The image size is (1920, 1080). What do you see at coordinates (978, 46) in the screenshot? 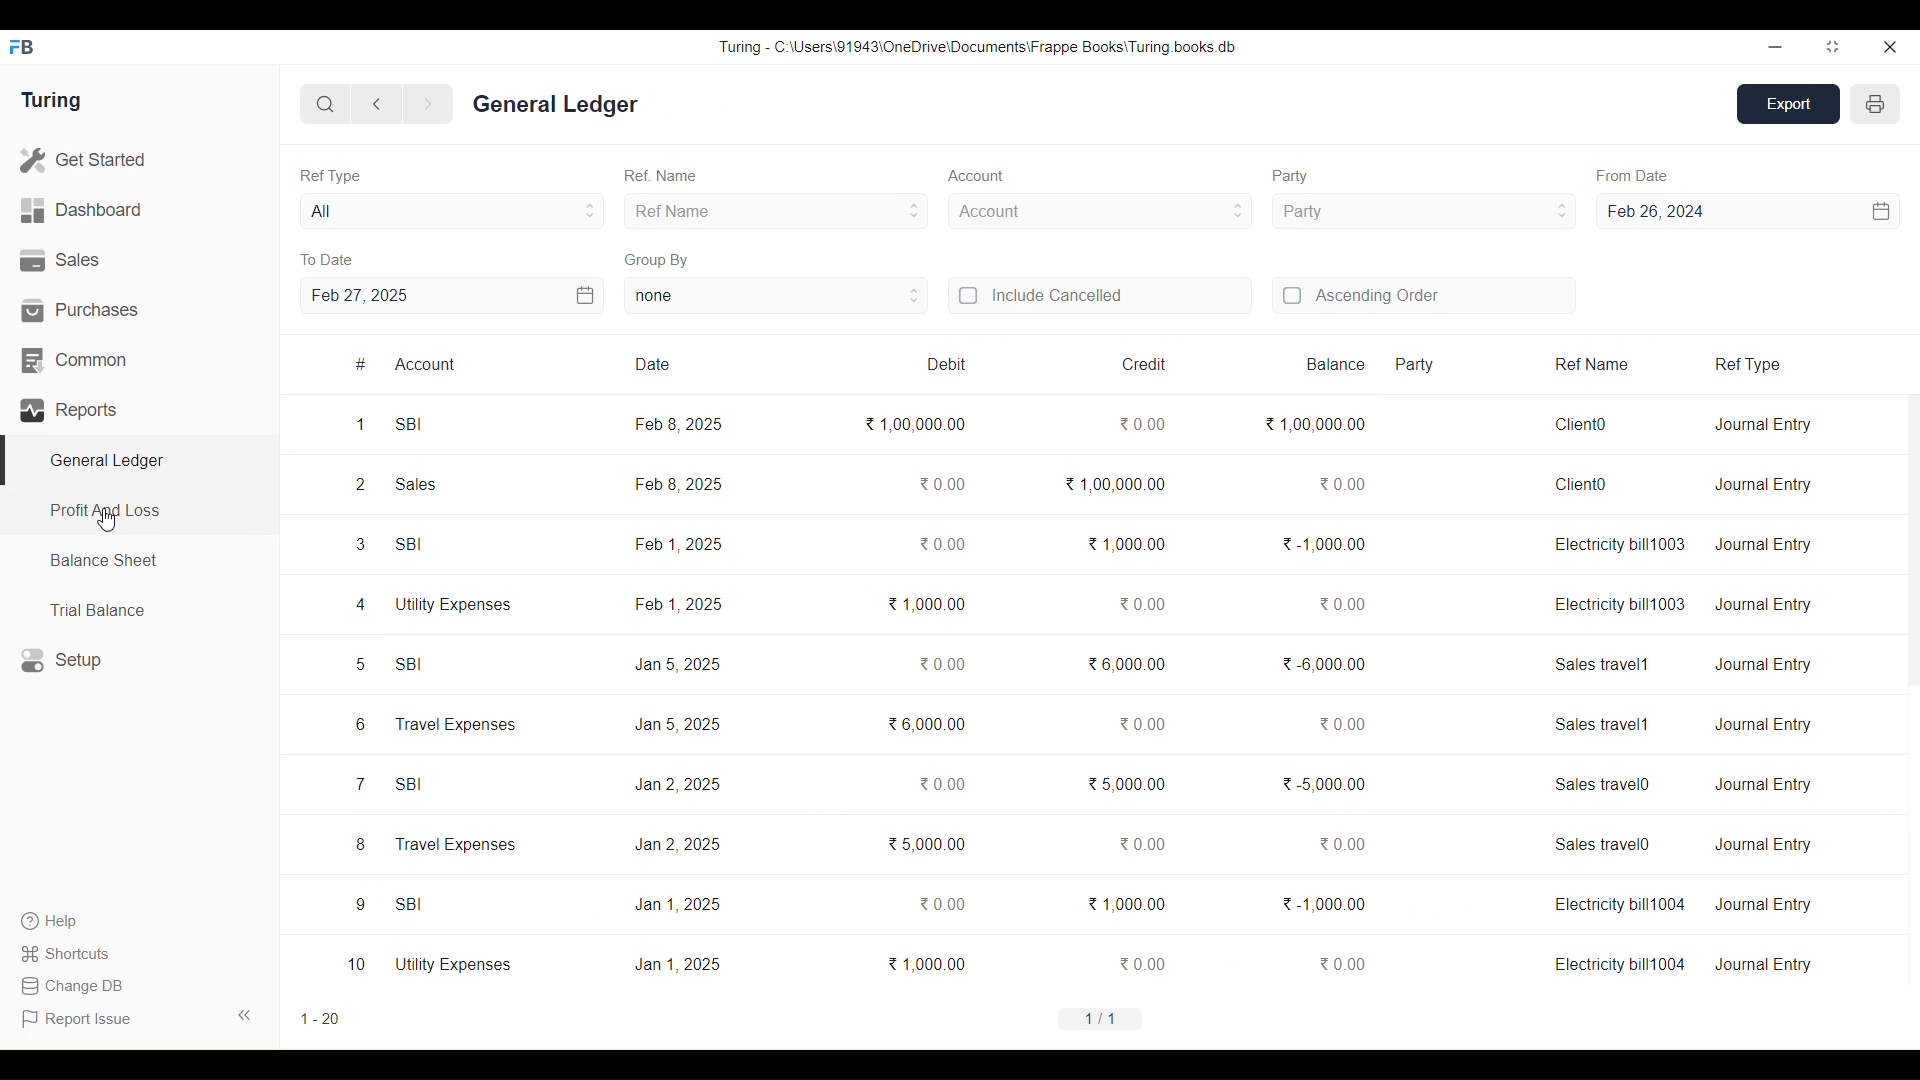
I see `Turing - C:\Users\91943\0neDrive\Documents Frappe Books\Turing books db` at bounding box center [978, 46].